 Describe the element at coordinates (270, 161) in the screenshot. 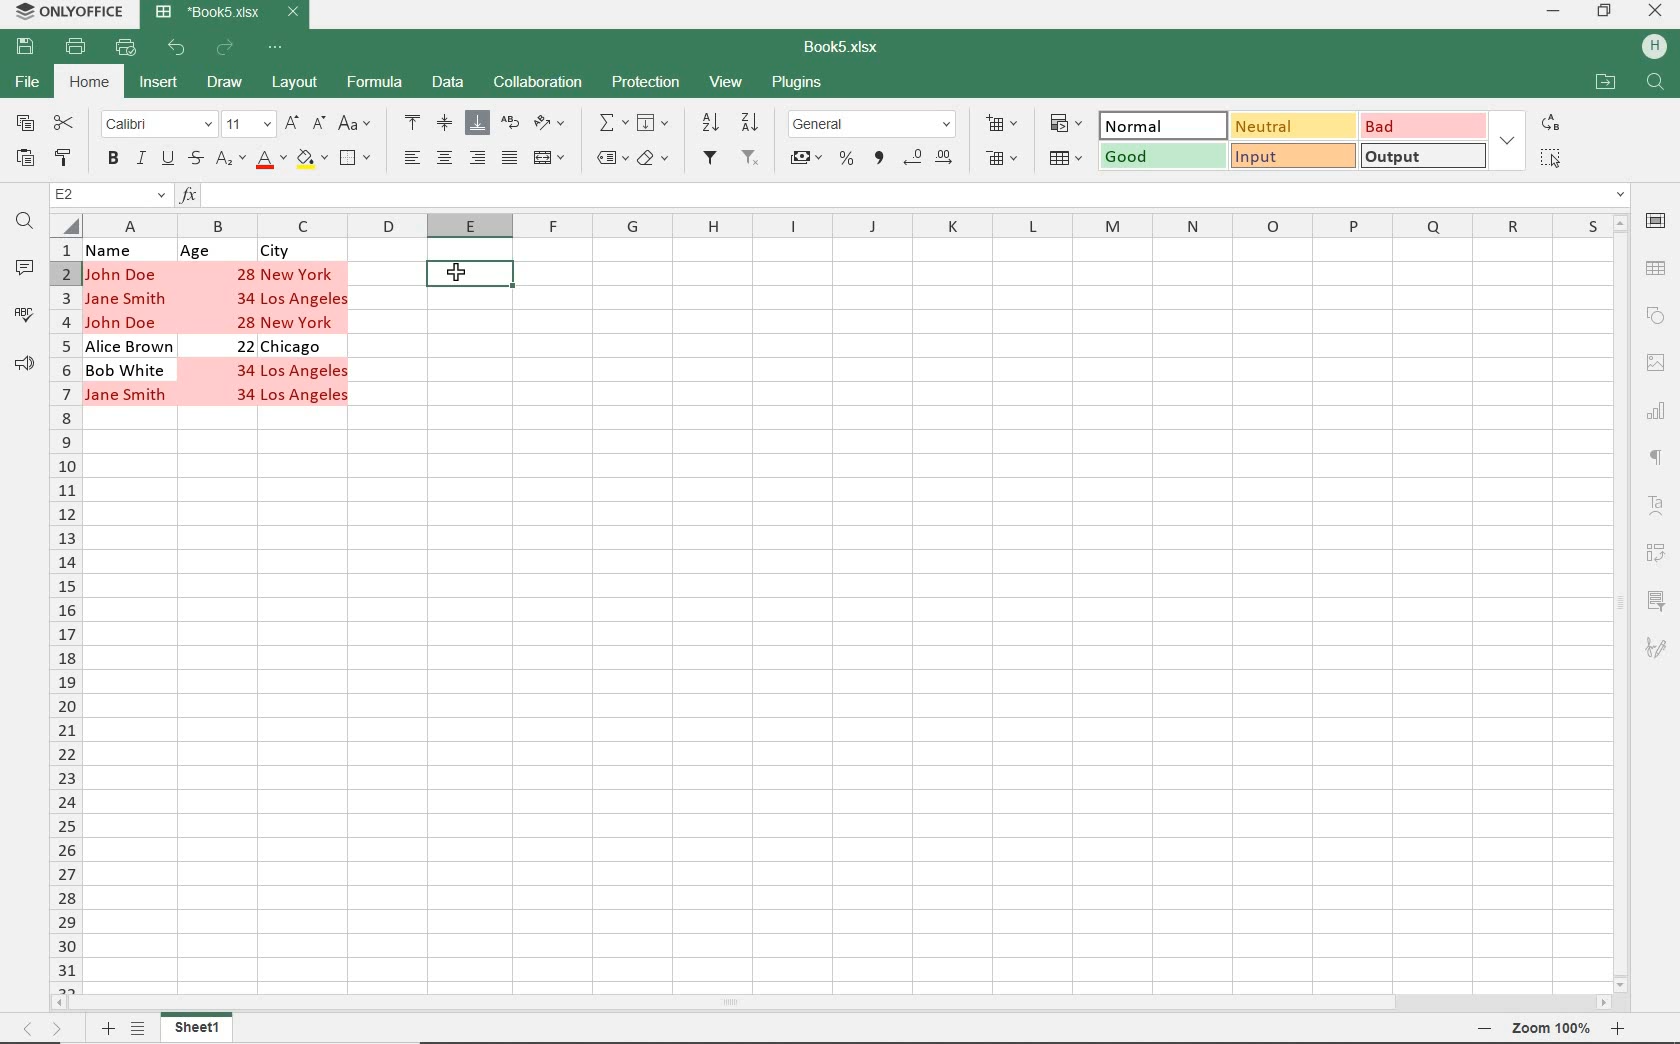

I see `FONT COLOR` at that location.